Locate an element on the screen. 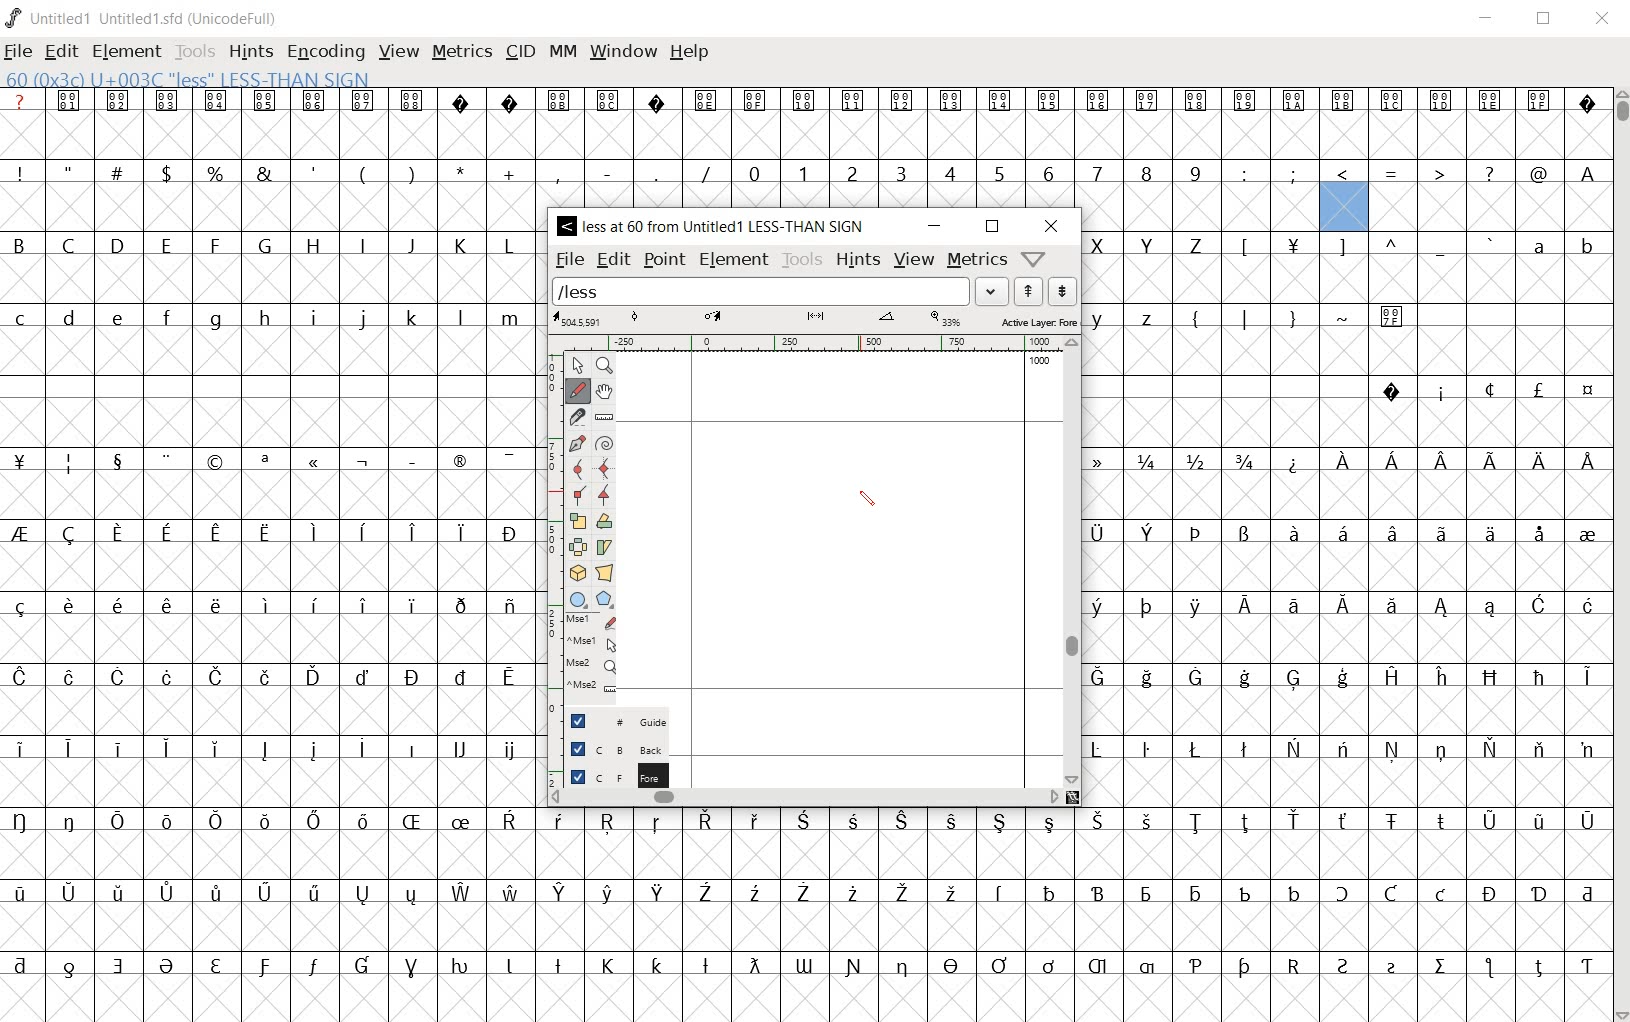 The height and width of the screenshot is (1022, 1630). polygon or star is located at coordinates (605, 599).